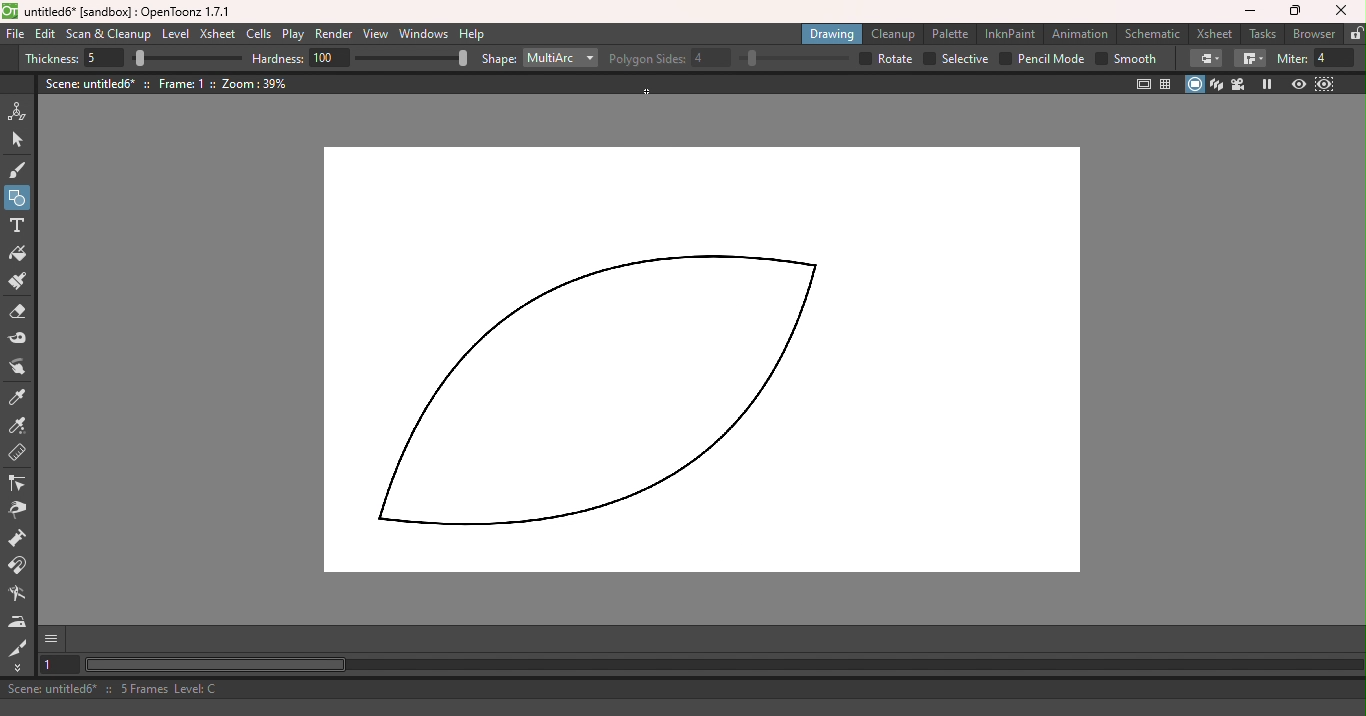  What do you see at coordinates (258, 35) in the screenshot?
I see `Cells` at bounding box center [258, 35].